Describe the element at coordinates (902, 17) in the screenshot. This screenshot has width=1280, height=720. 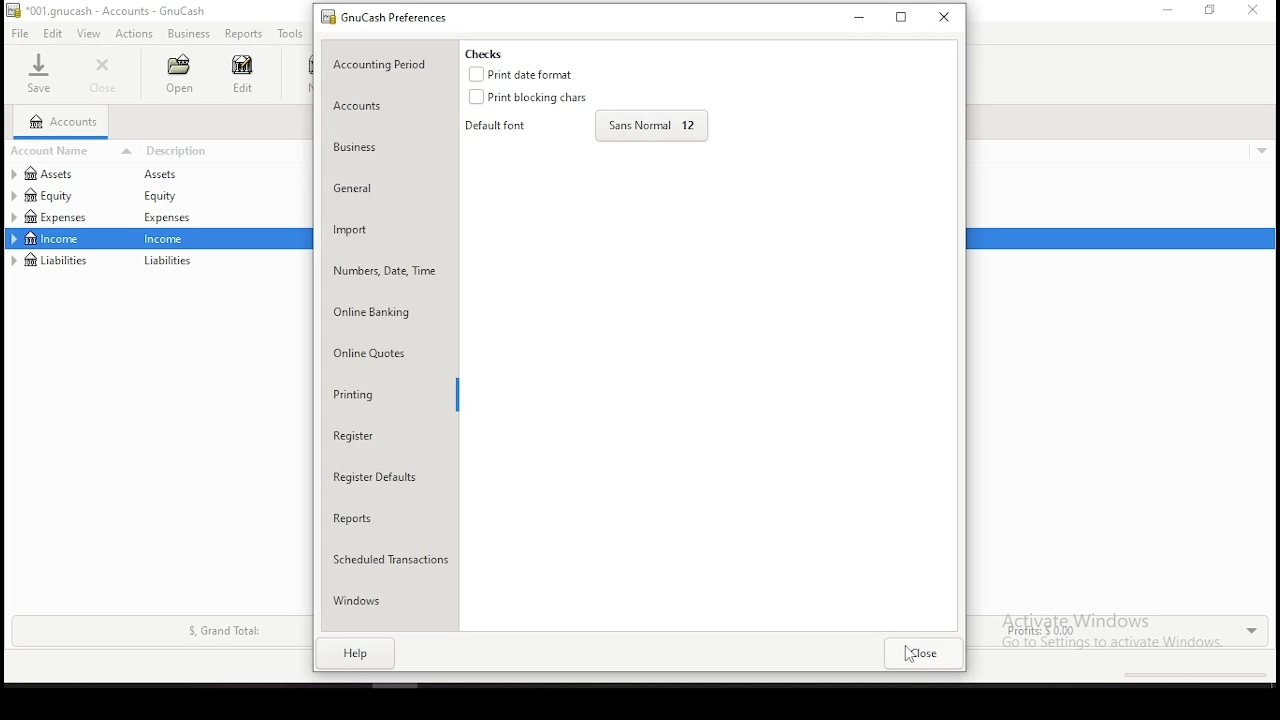
I see `restore` at that location.